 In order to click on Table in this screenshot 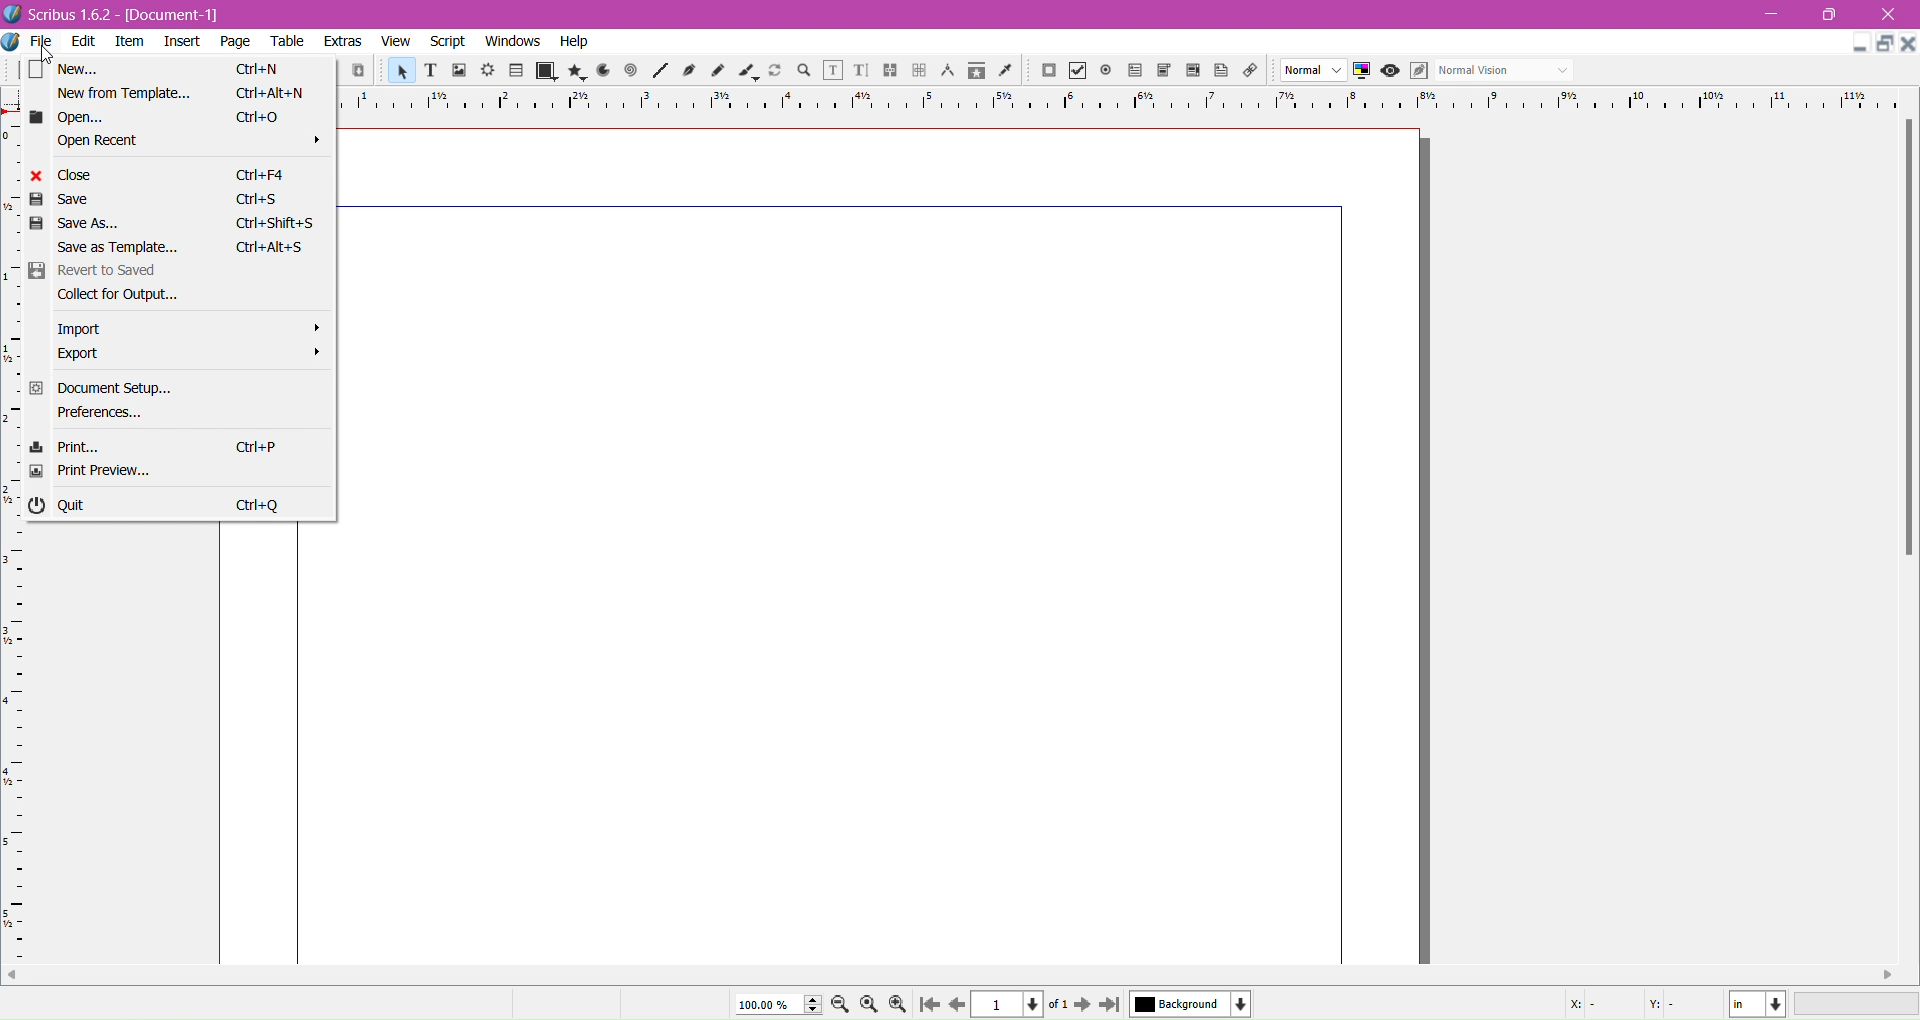, I will do `click(286, 42)`.